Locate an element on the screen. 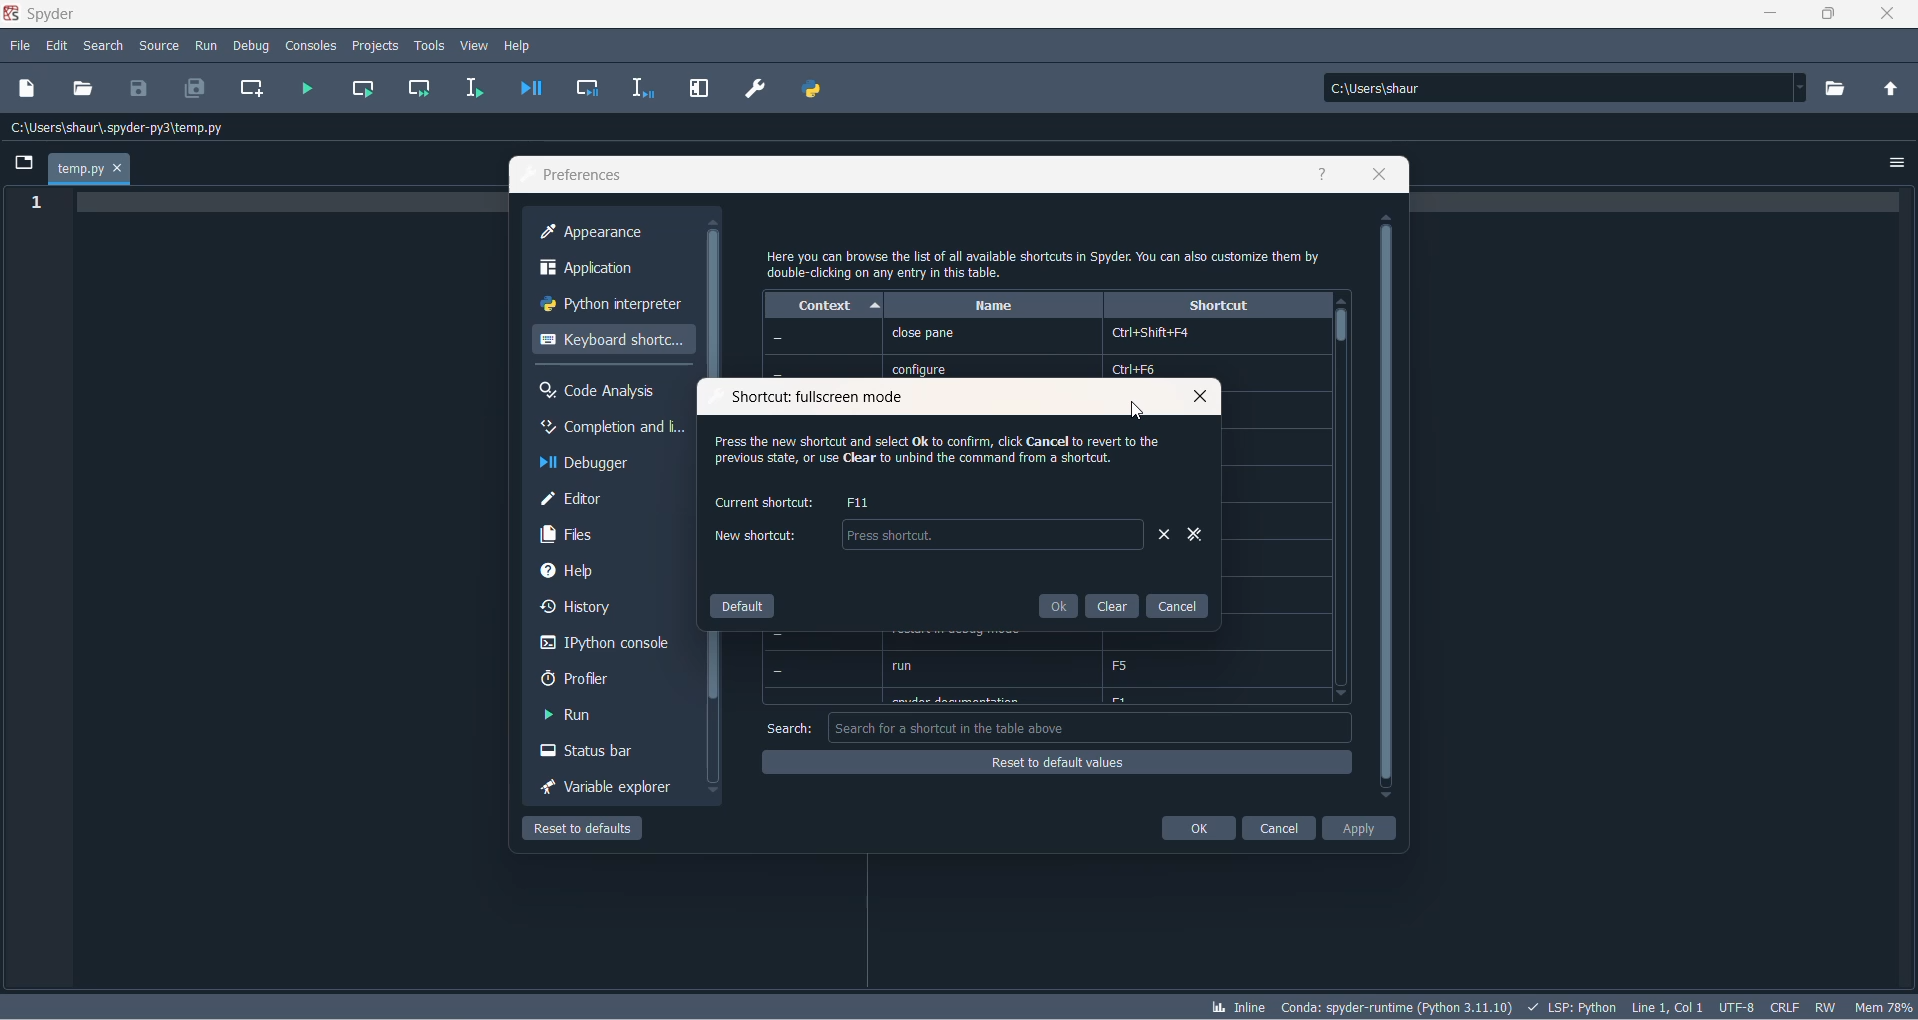 The height and width of the screenshot is (1020, 1918). context heading is located at coordinates (824, 306).